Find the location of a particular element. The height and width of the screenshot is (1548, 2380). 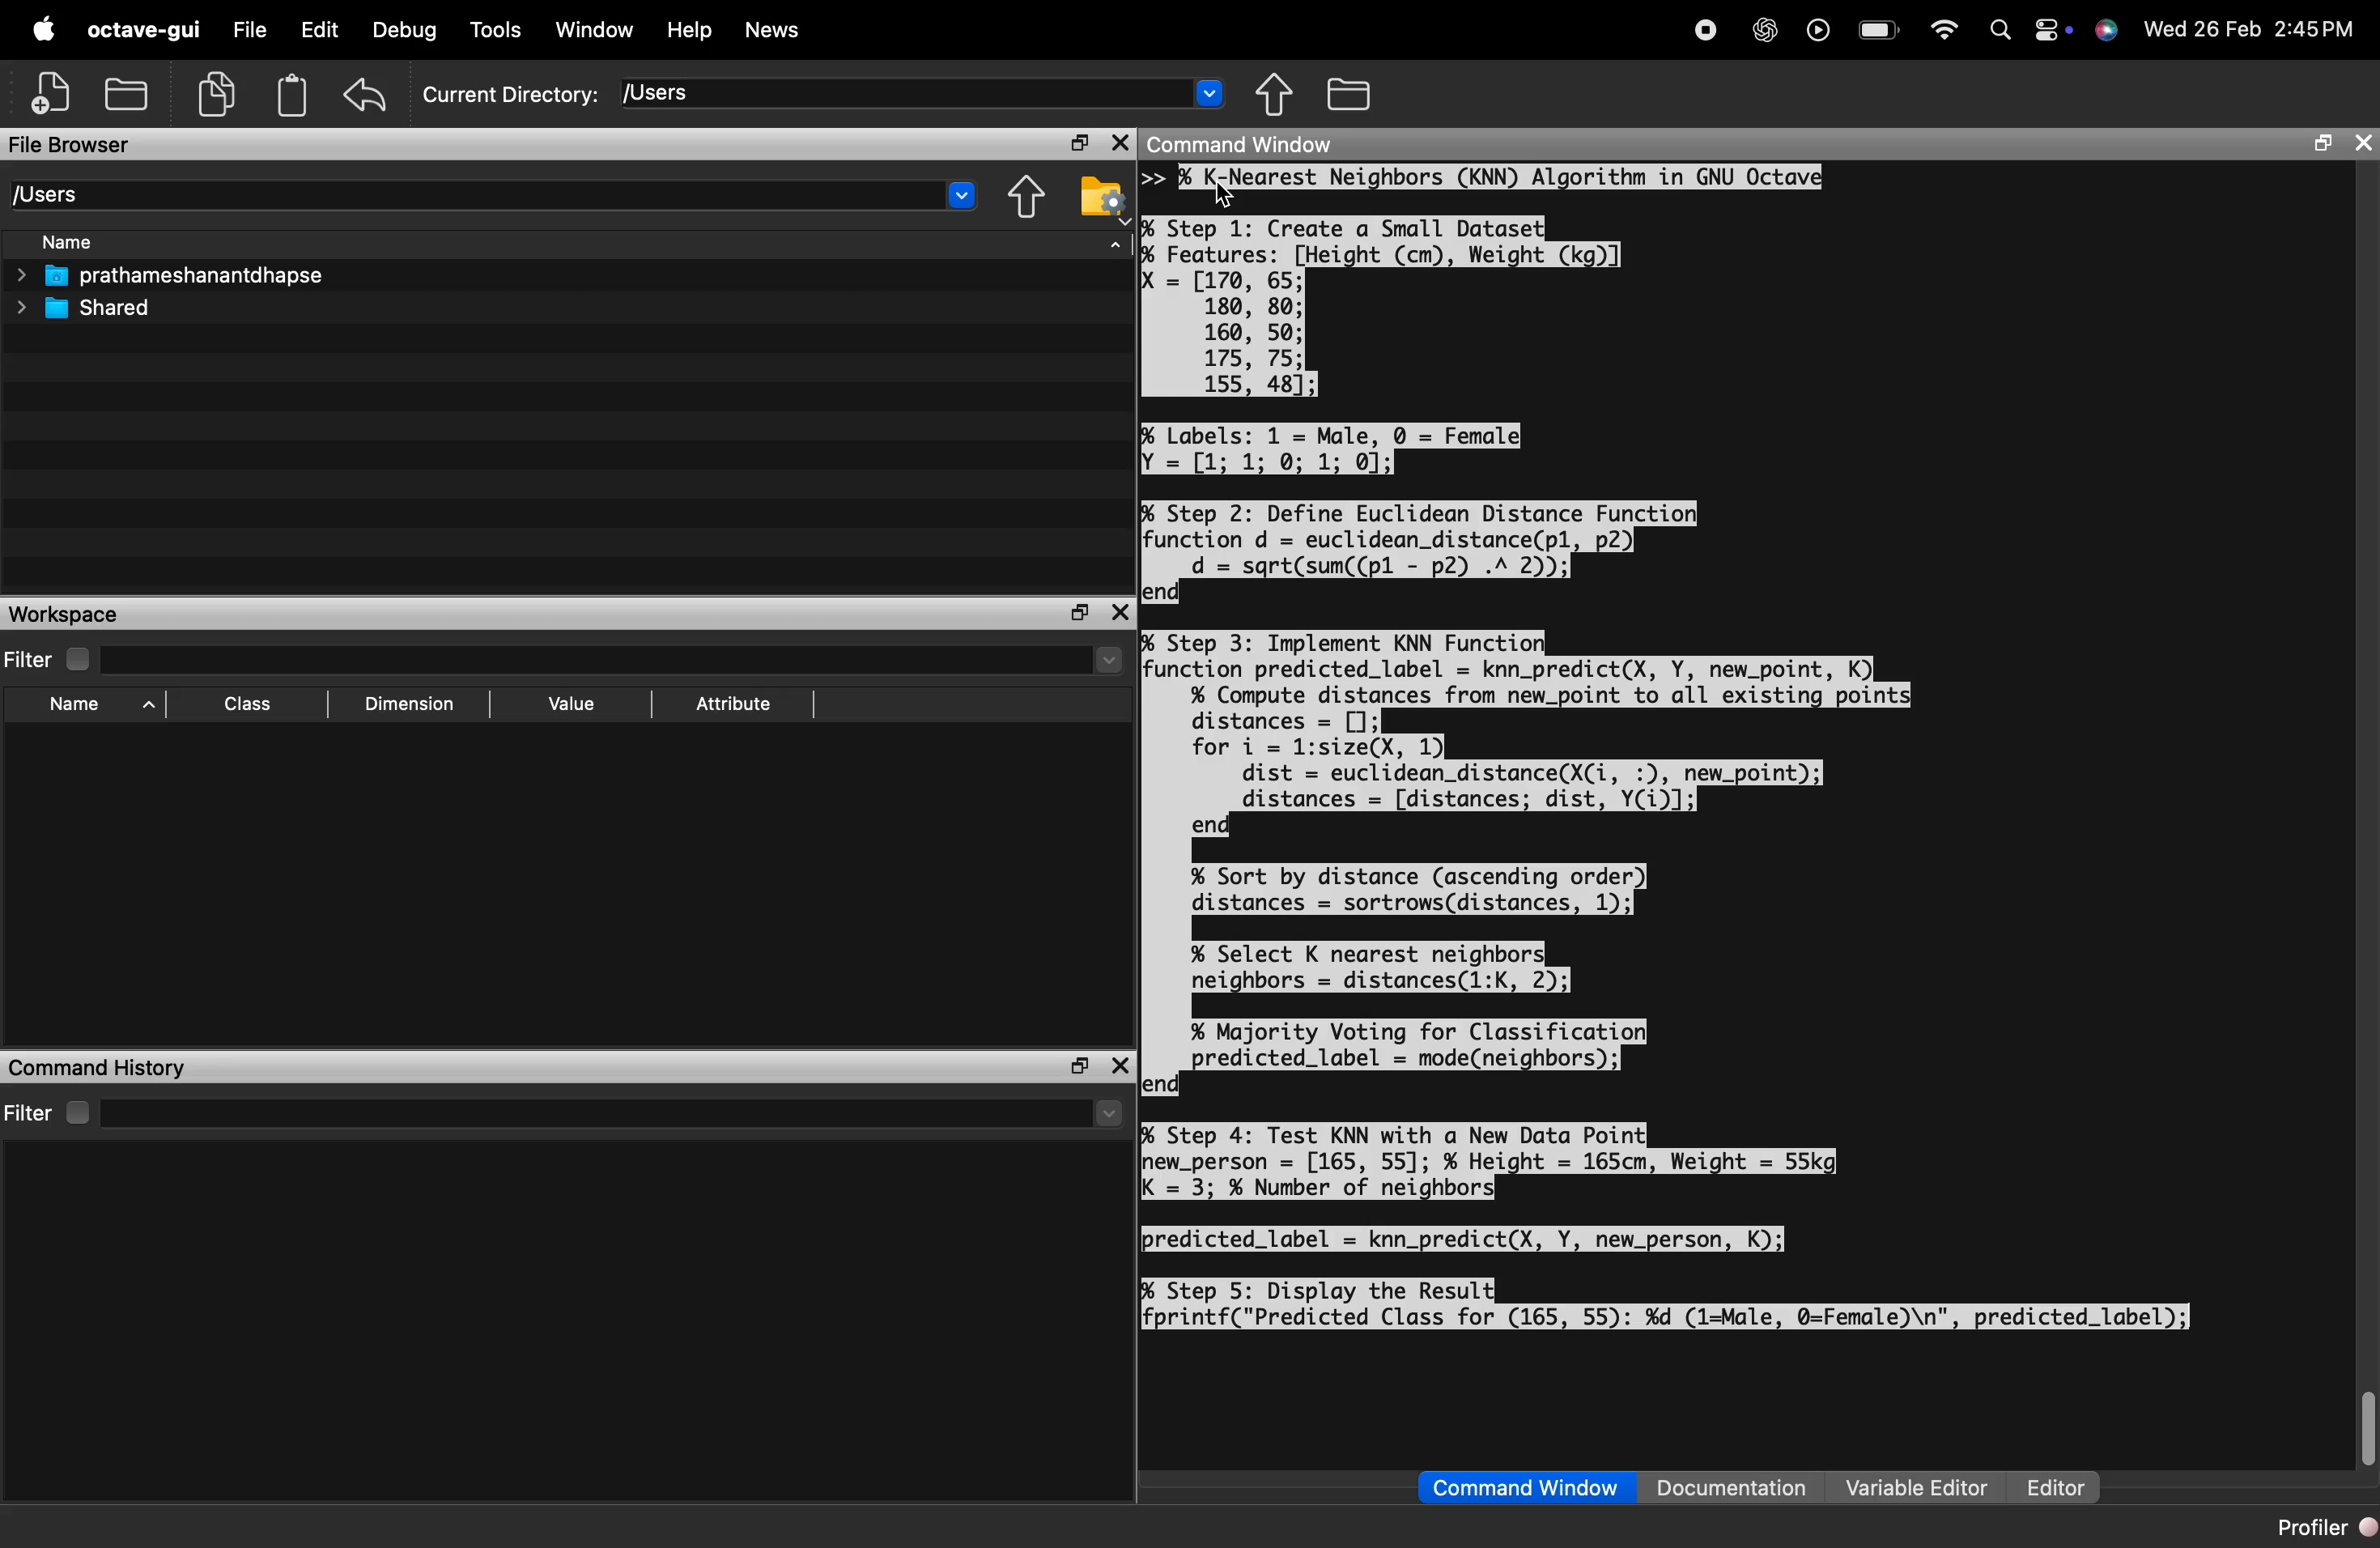

Profiler is located at coordinates (2313, 1529).